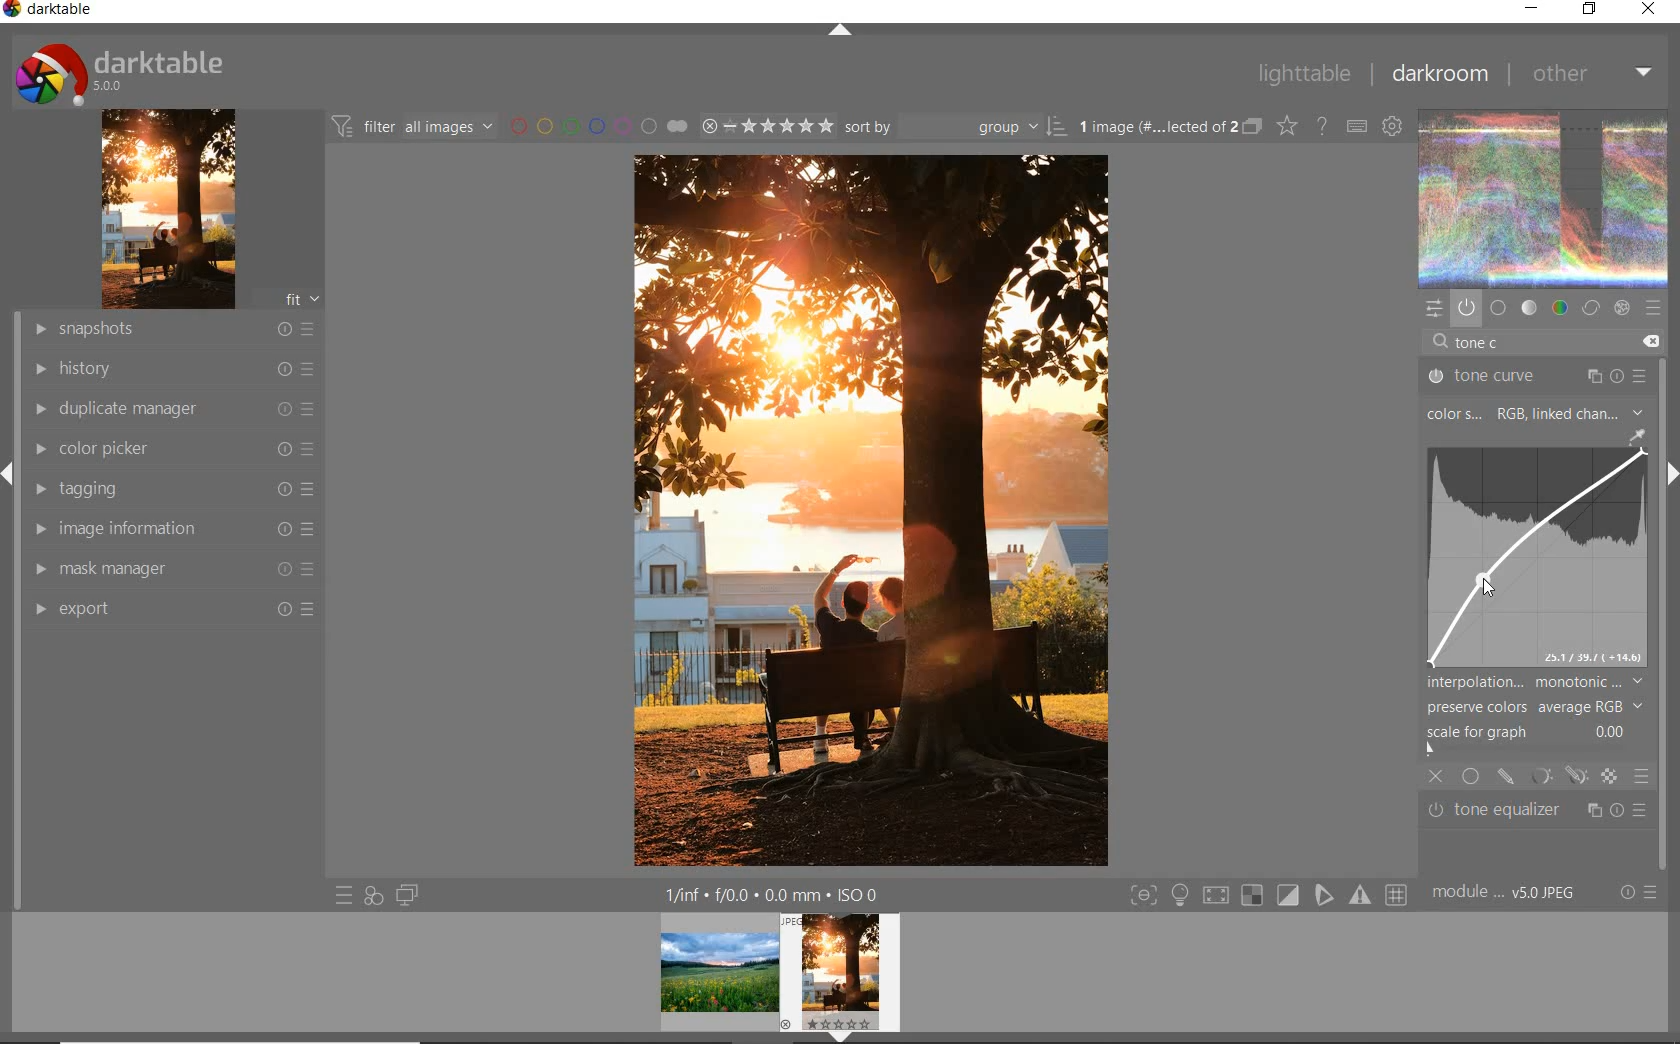 This screenshot has height=1044, width=1680. I want to click on toggle modes, so click(1267, 897).